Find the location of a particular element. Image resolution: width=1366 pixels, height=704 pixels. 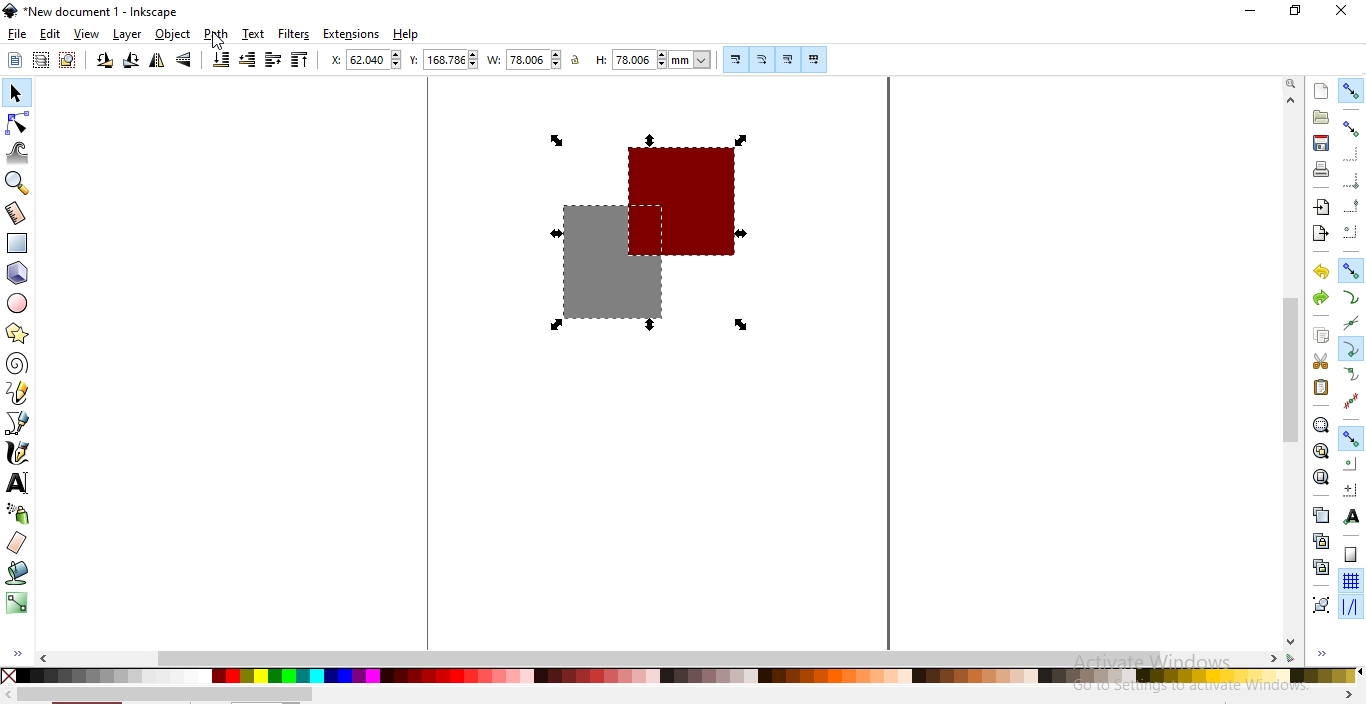

snap guides is located at coordinates (1350, 607).